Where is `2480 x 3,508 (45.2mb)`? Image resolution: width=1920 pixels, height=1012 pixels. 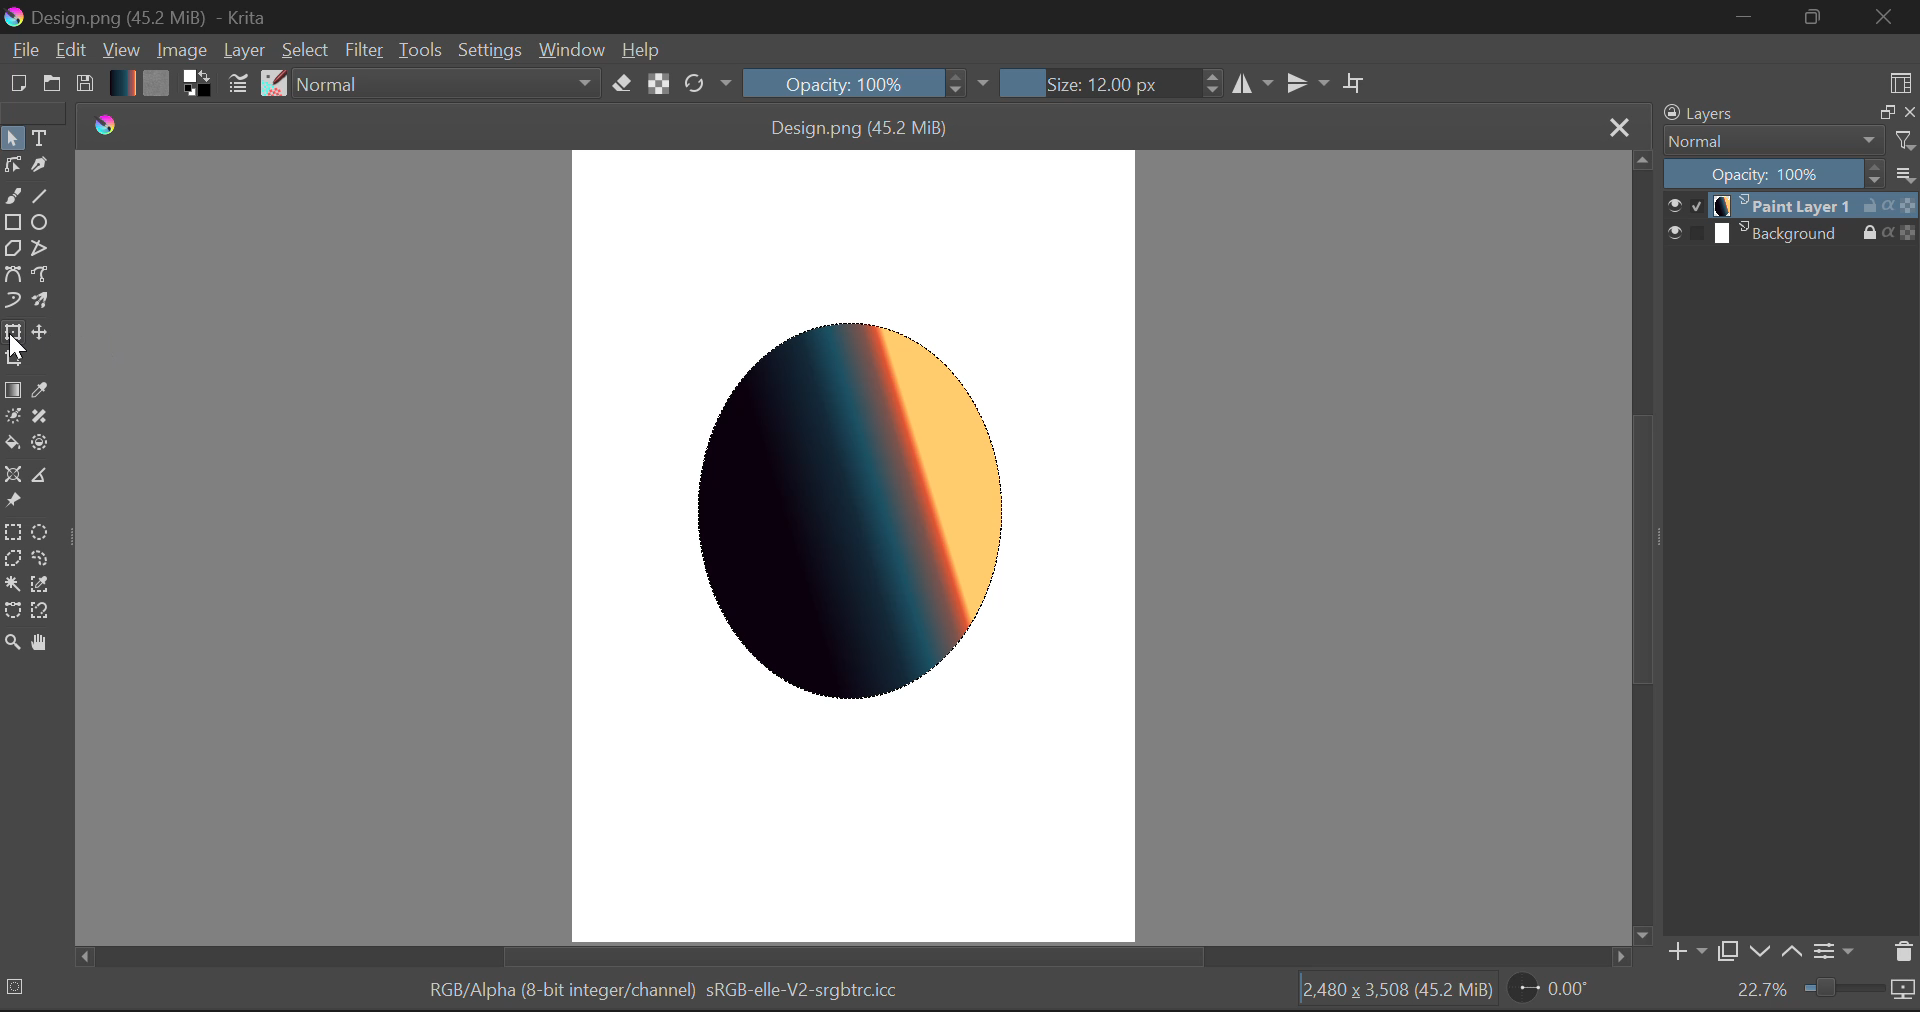 2480 x 3,508 (45.2mb) is located at coordinates (1396, 995).